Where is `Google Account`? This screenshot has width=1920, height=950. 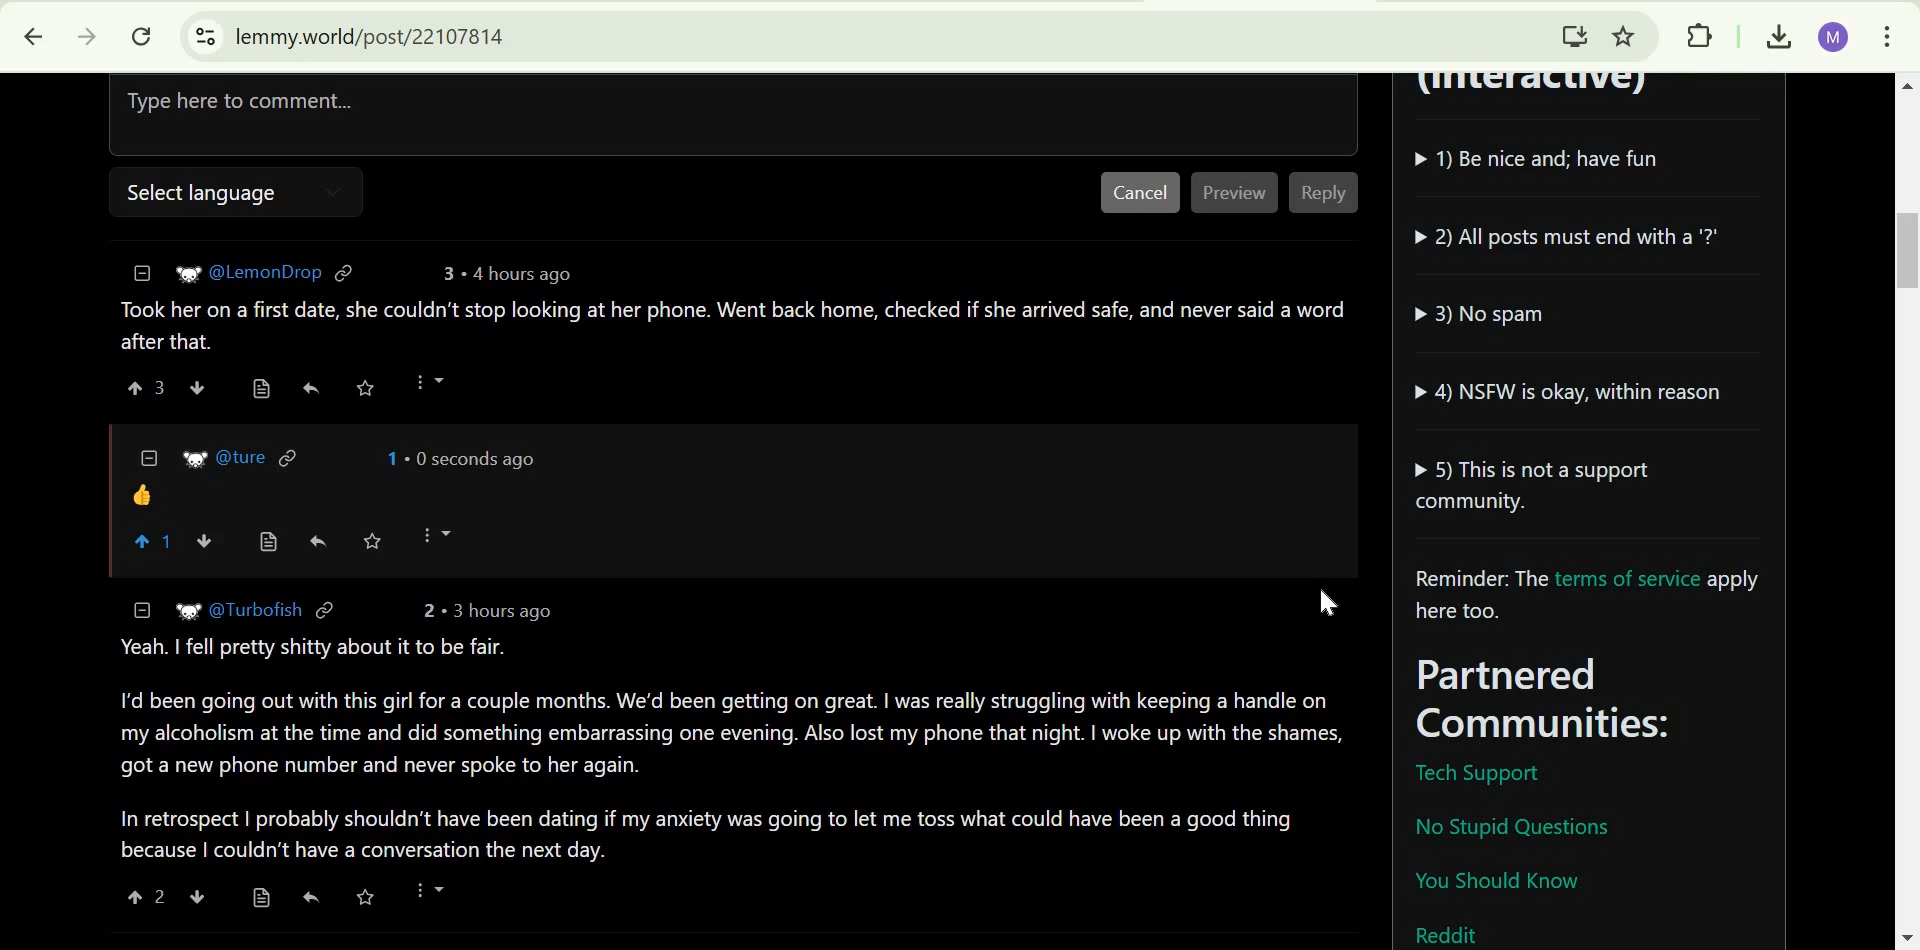
Google Account is located at coordinates (1833, 38).